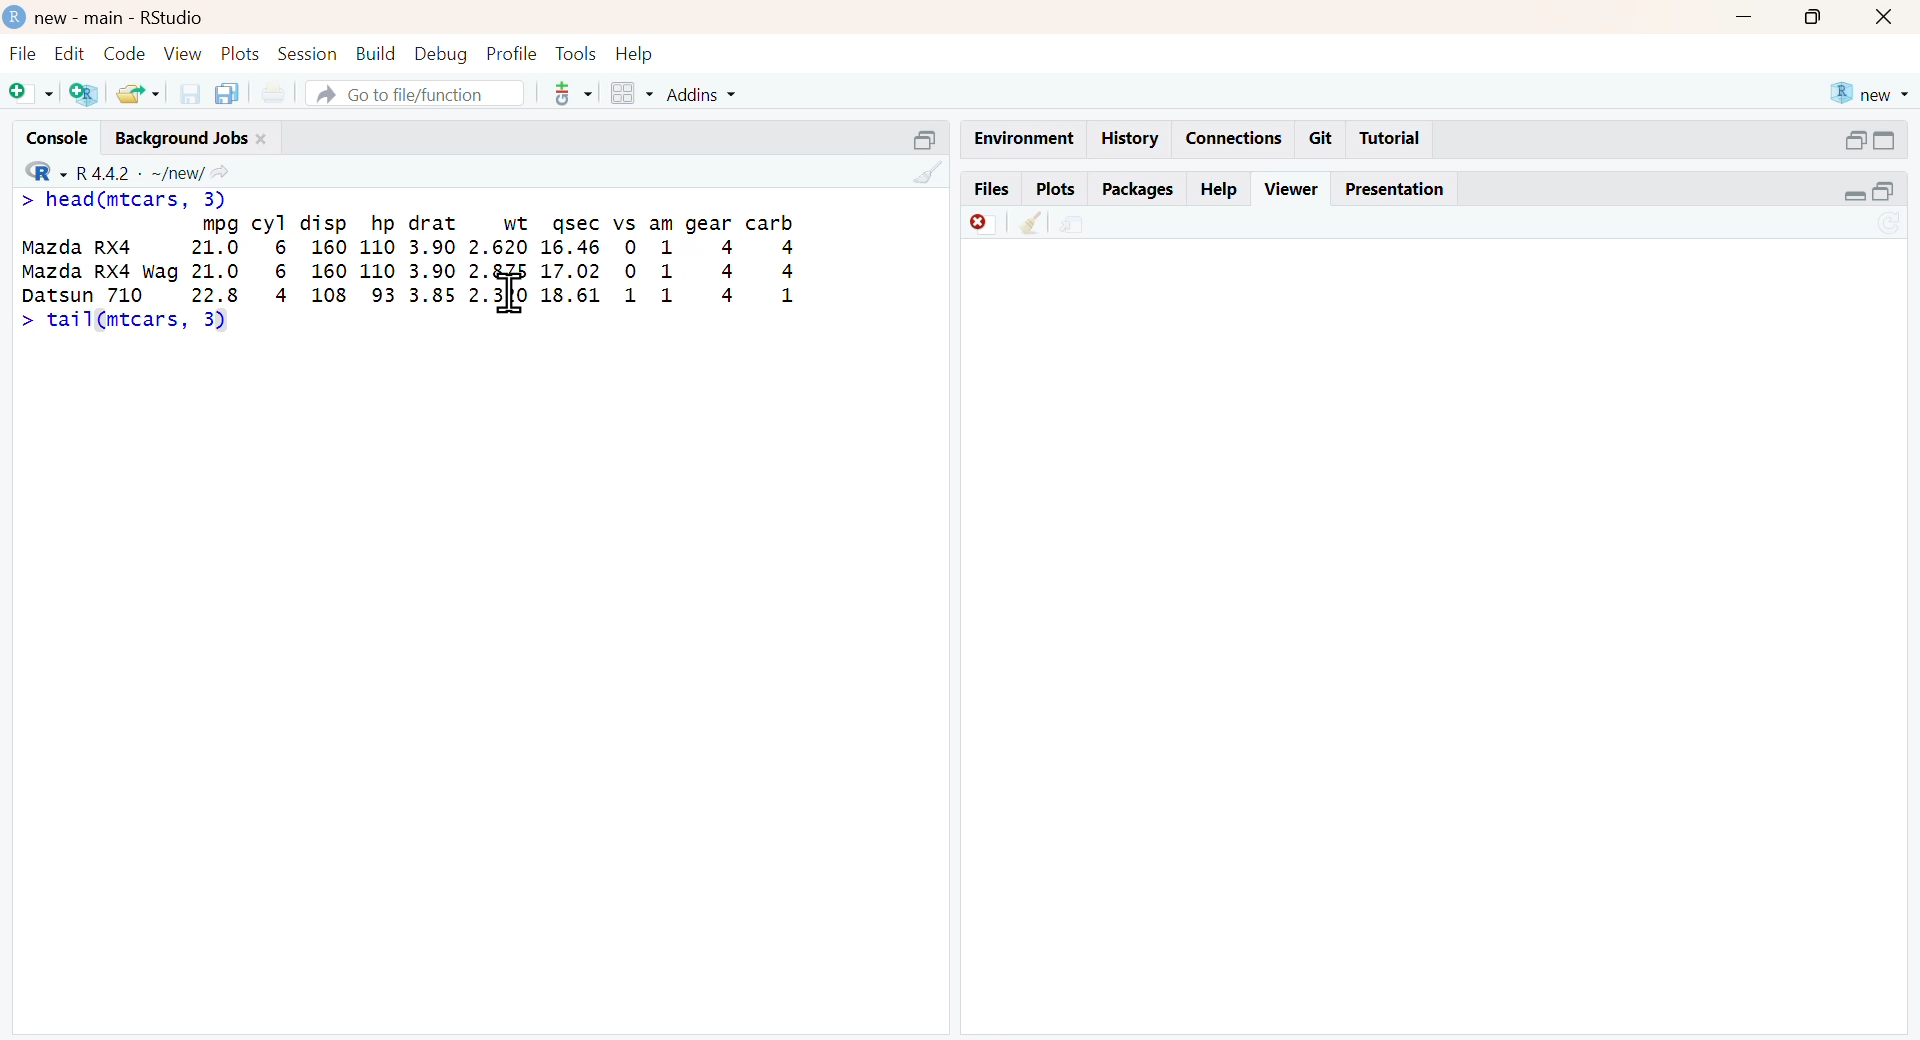  I want to click on minimize/maximize, so click(1869, 192).